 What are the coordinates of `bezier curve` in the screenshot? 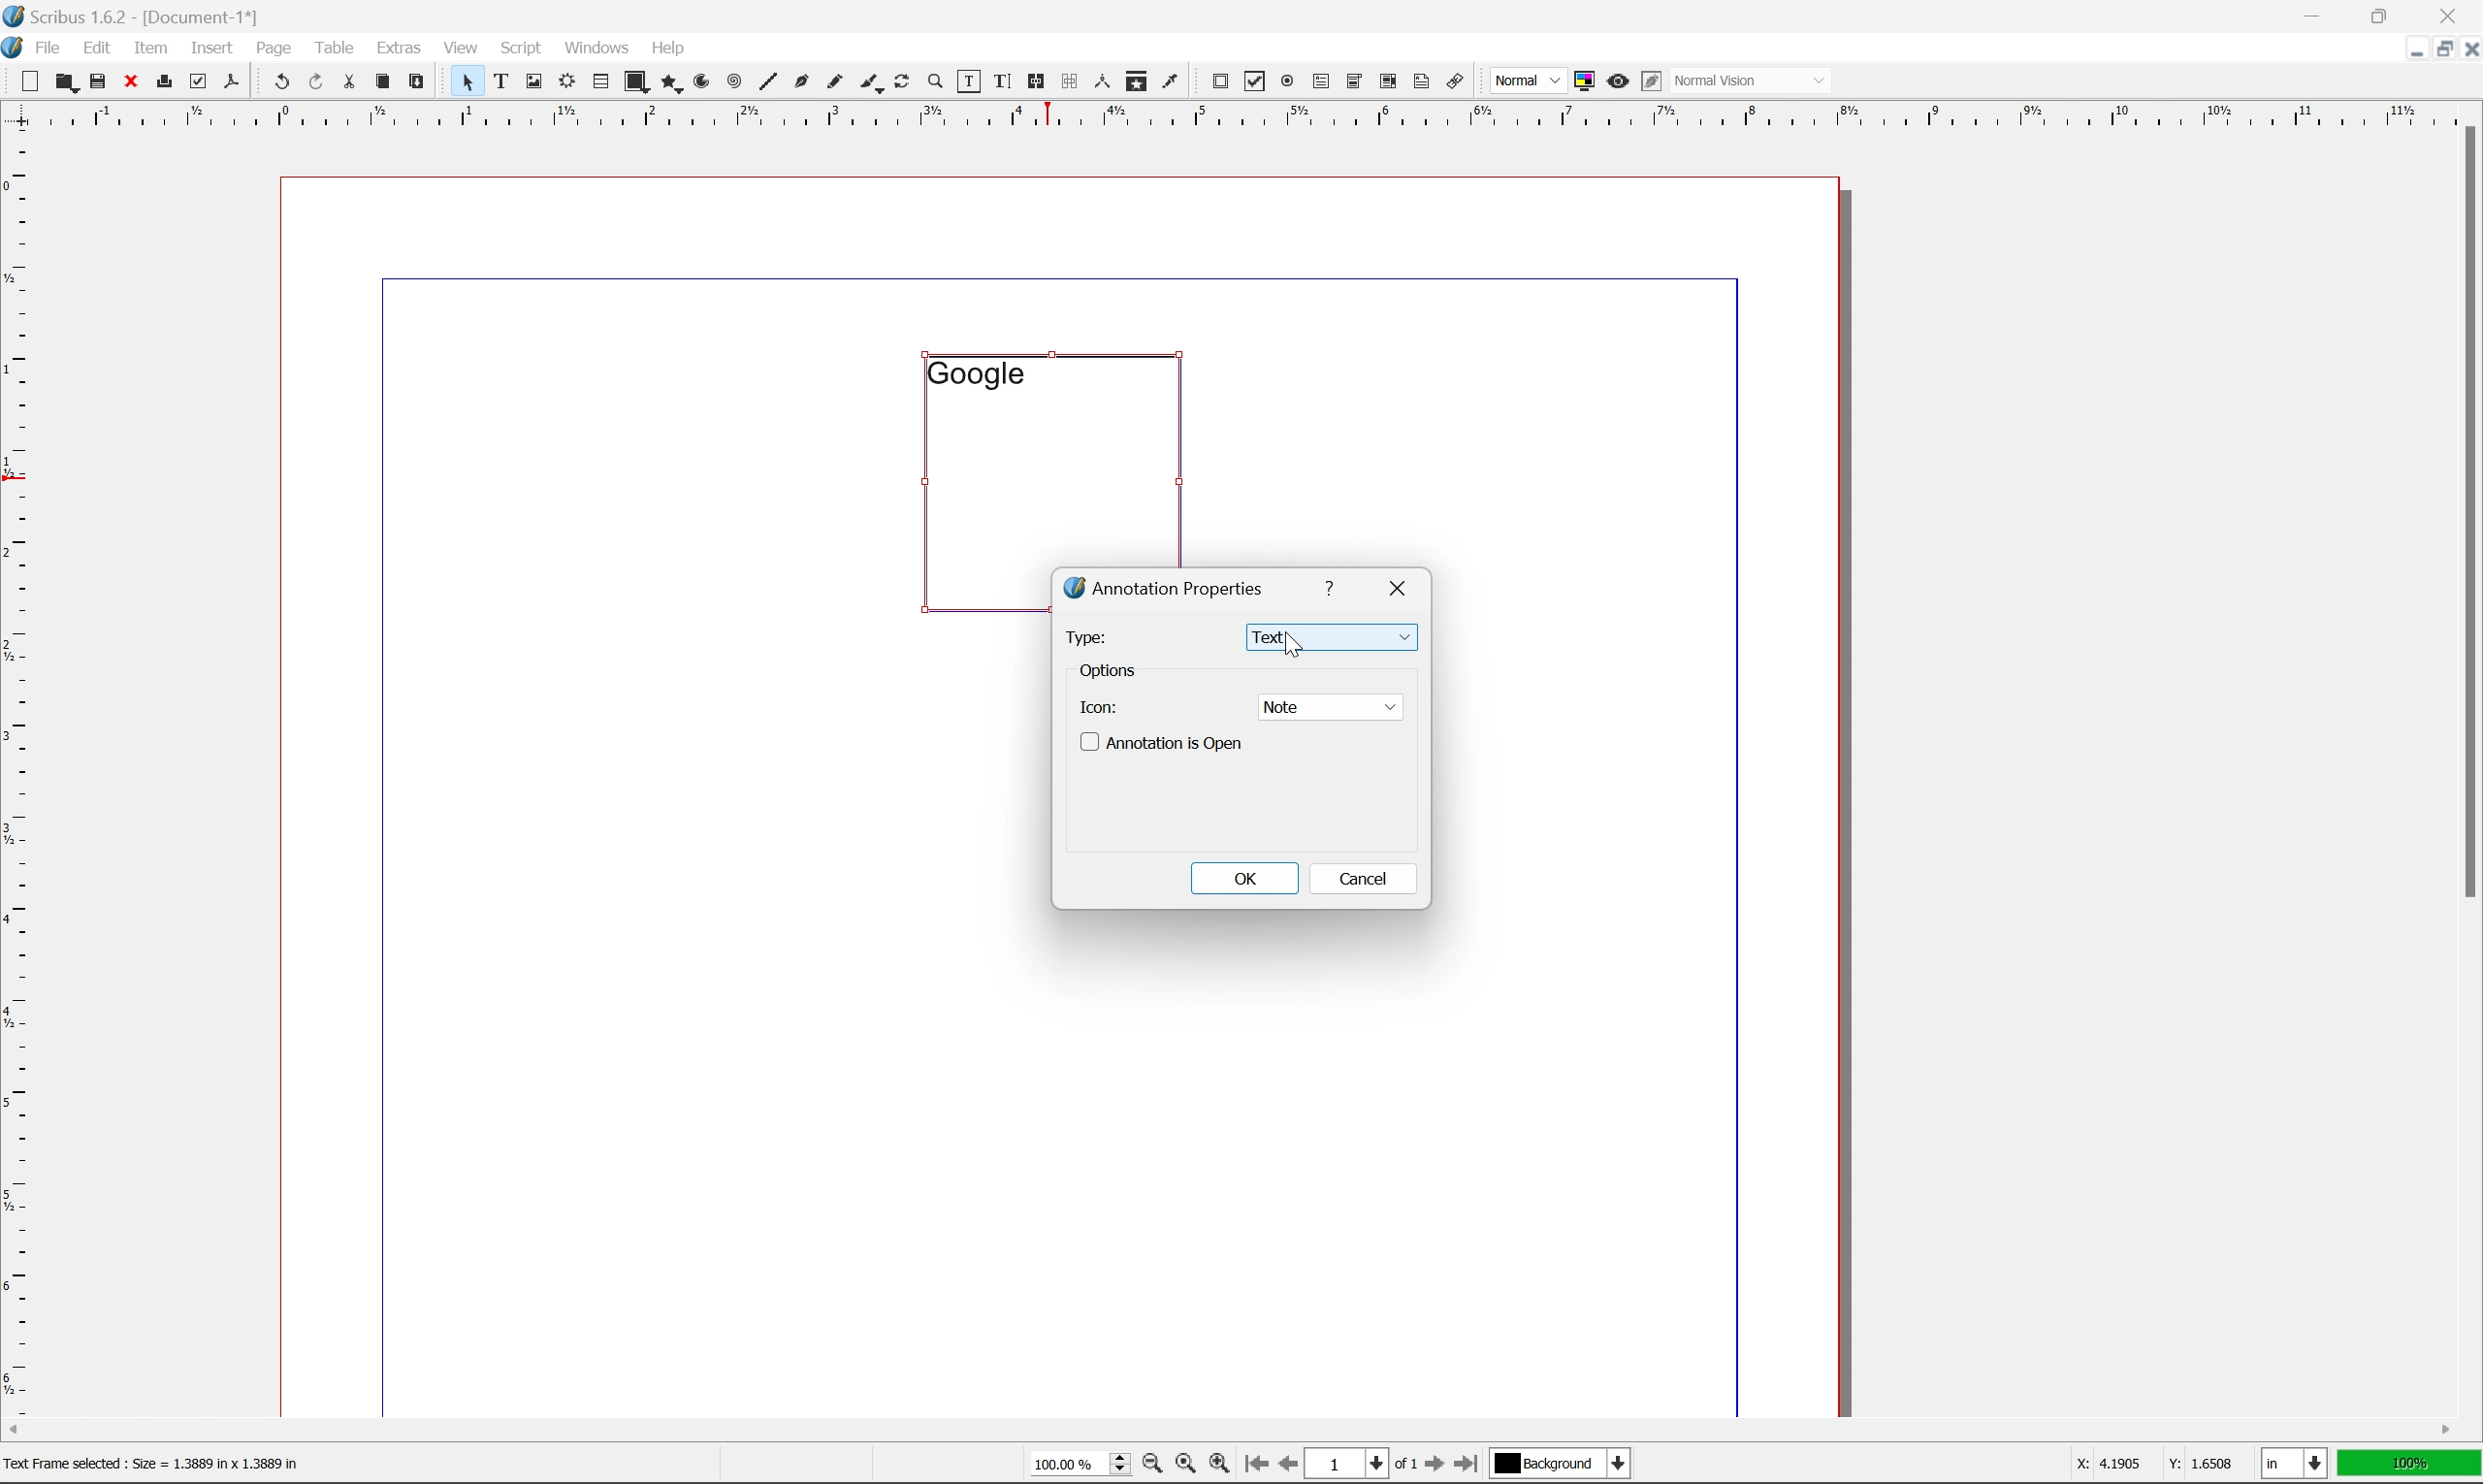 It's located at (802, 82).